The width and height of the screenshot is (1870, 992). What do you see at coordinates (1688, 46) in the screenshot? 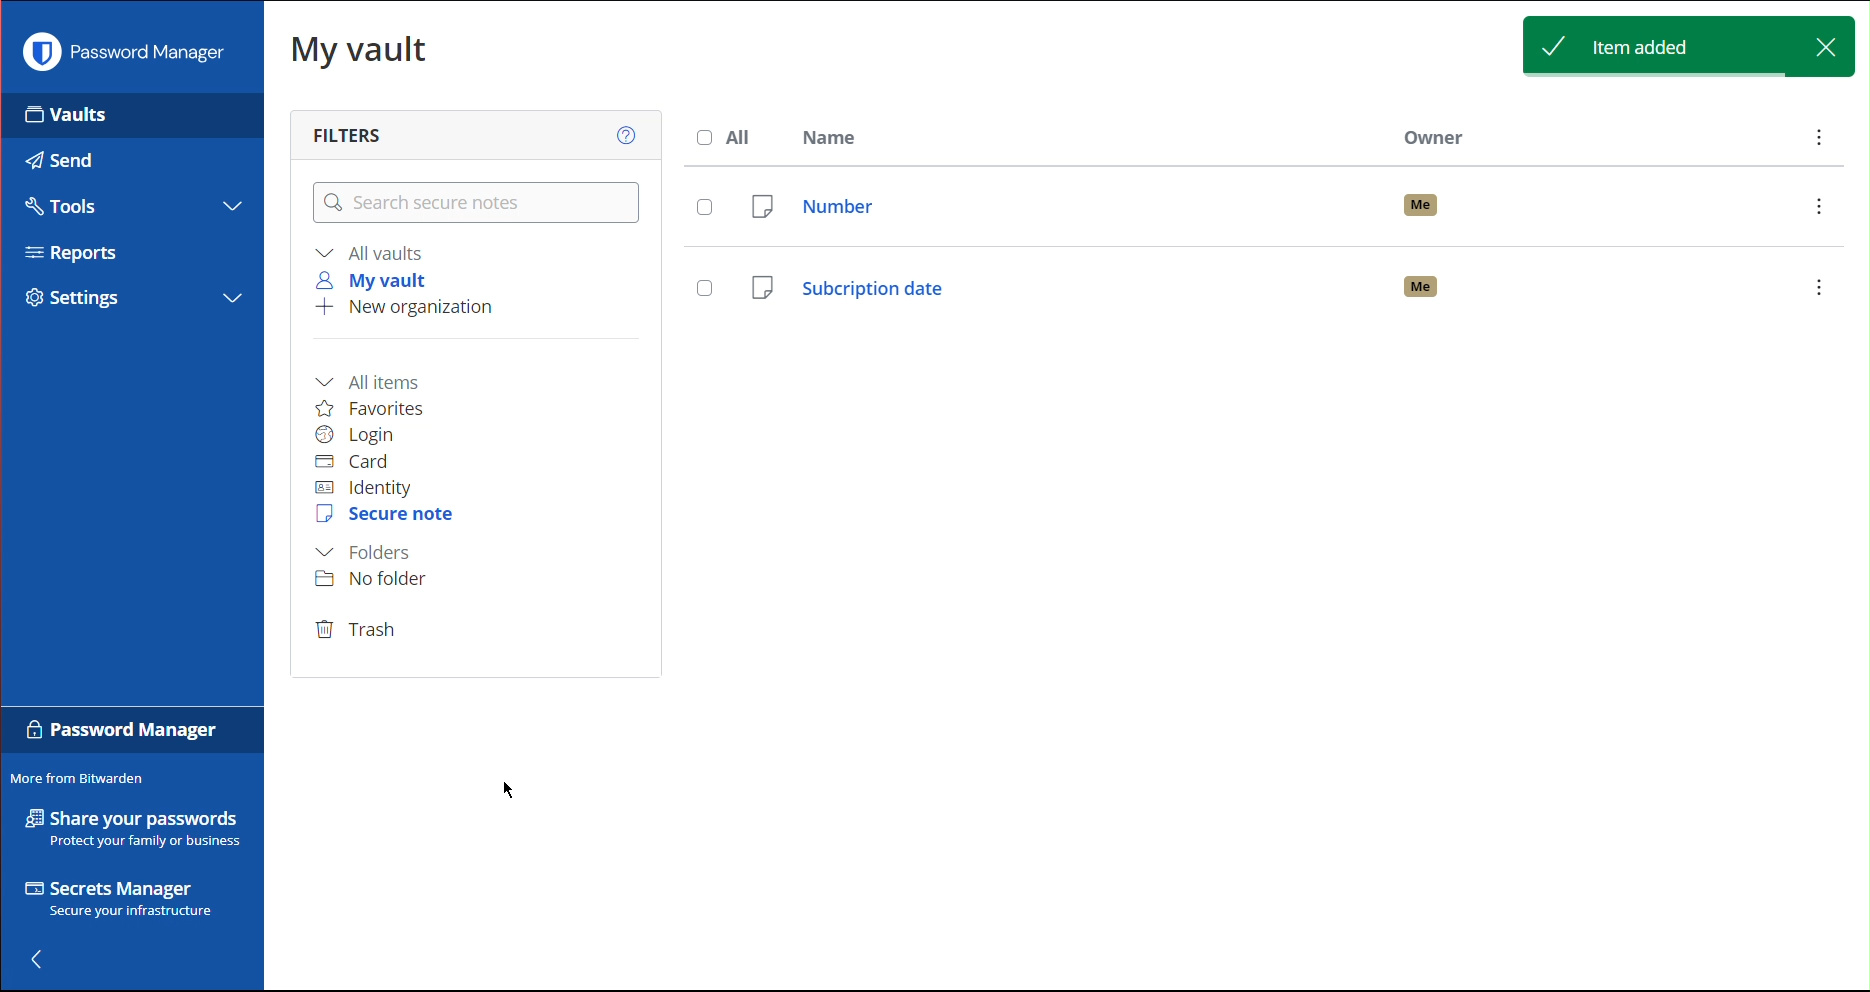
I see `Item added` at bounding box center [1688, 46].